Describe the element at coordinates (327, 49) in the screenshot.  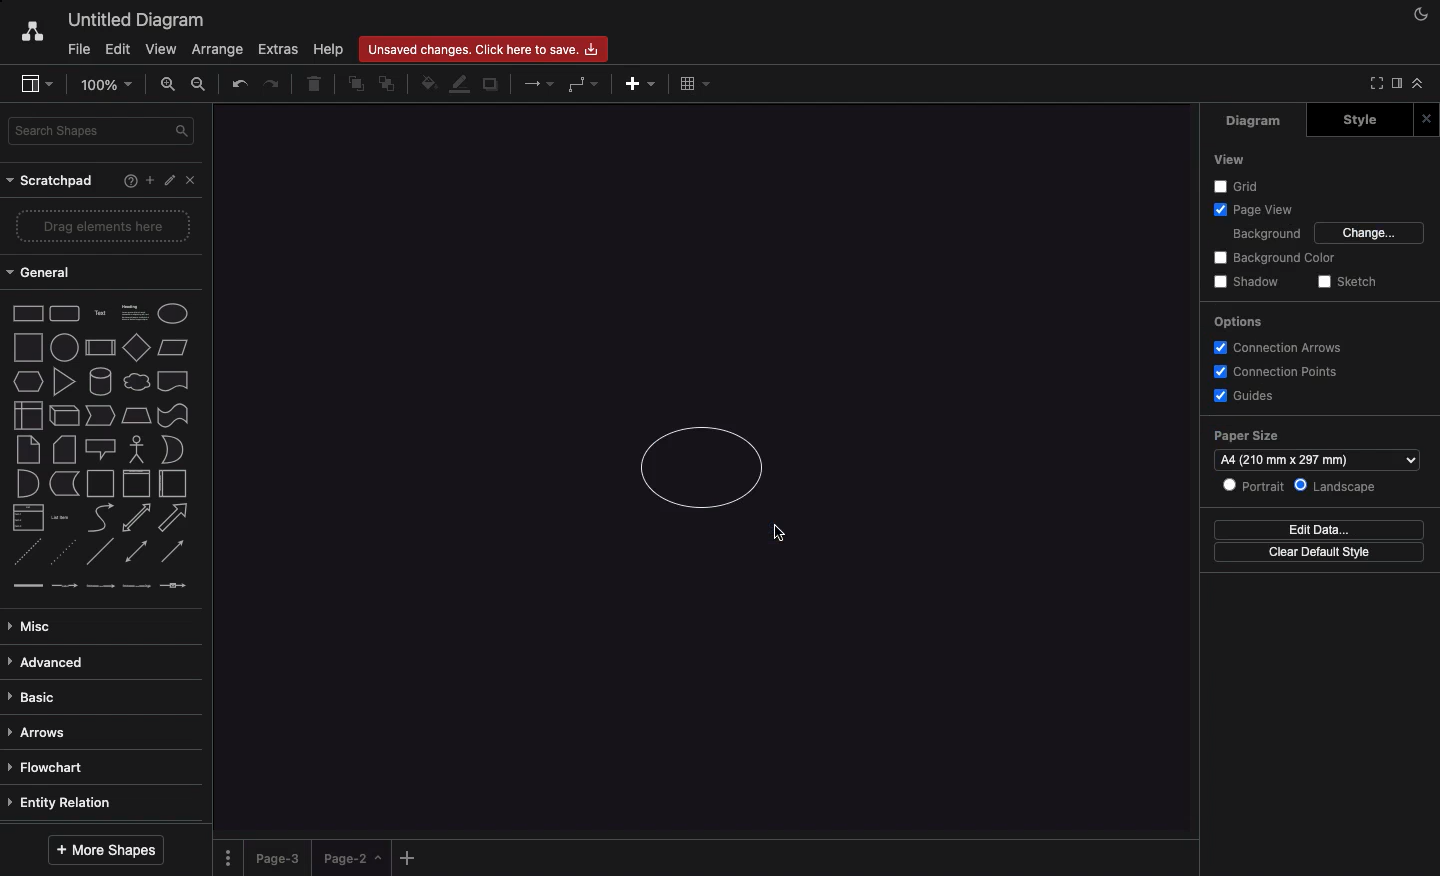
I see `Help` at that location.